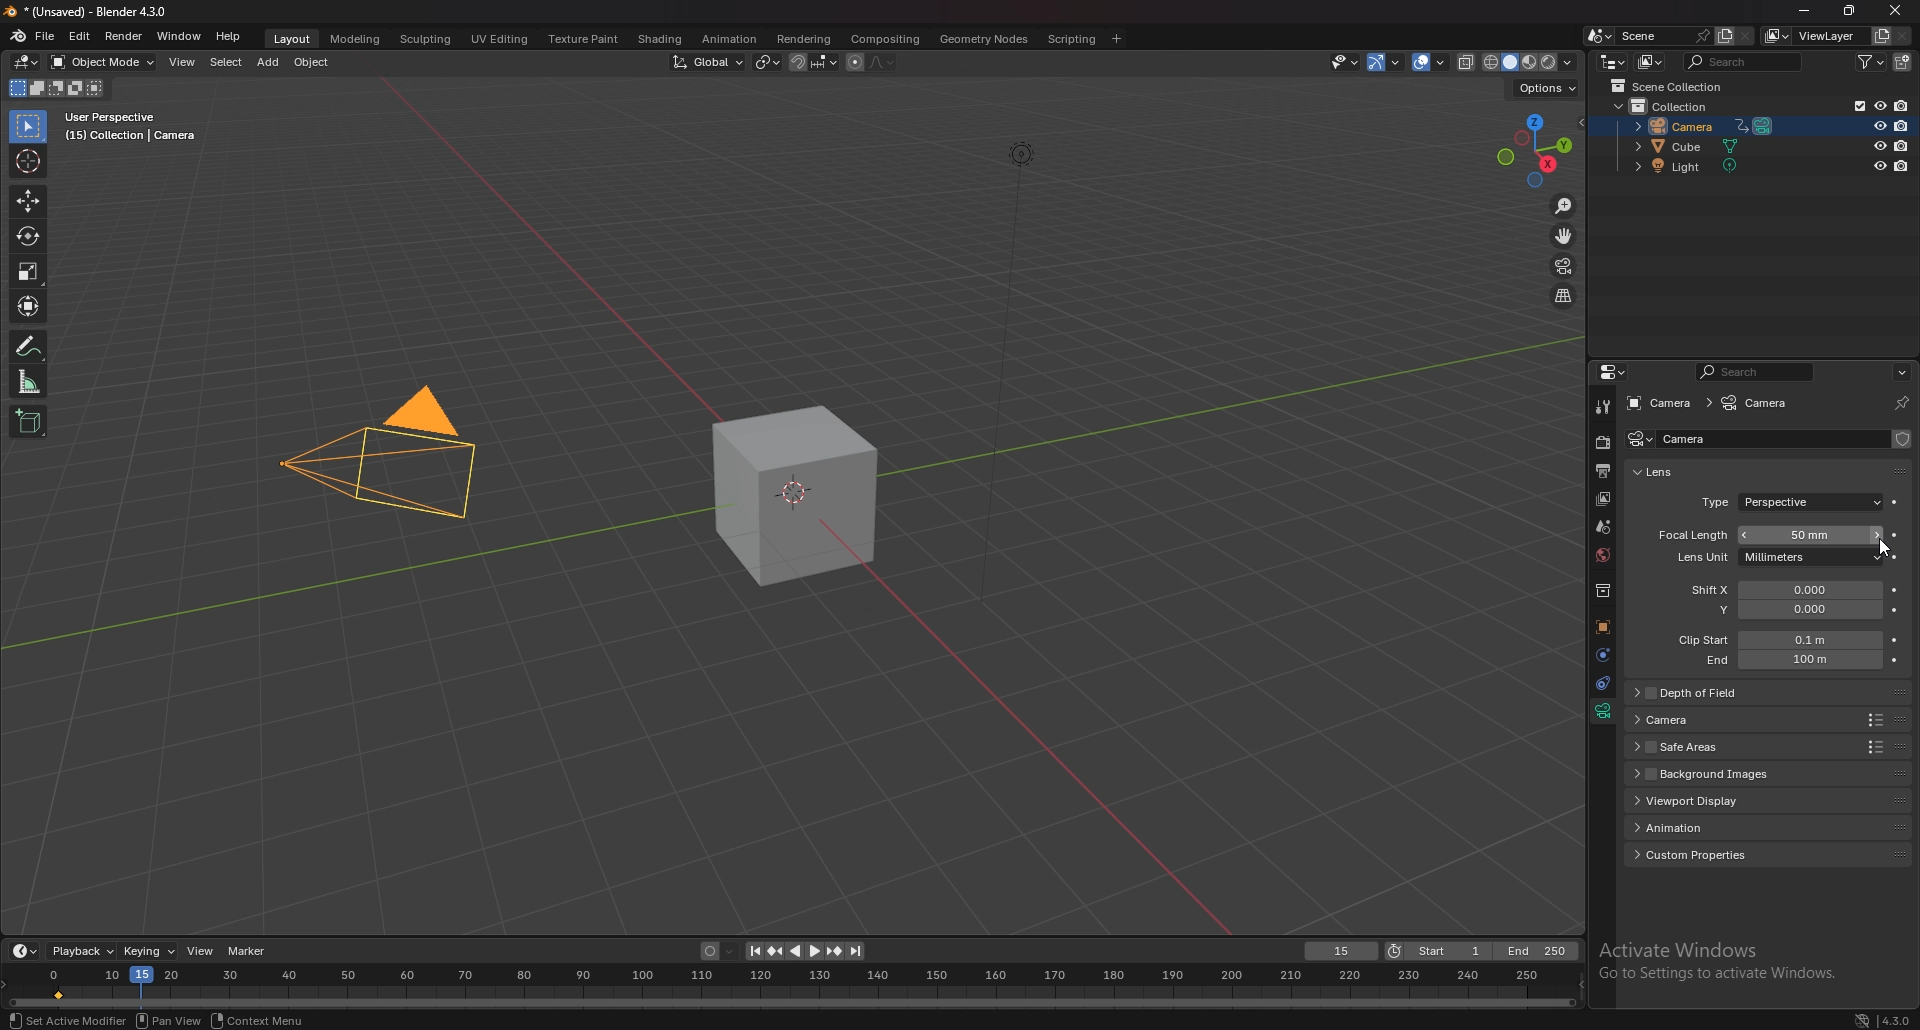  What do you see at coordinates (25, 422) in the screenshot?
I see `add cube` at bounding box center [25, 422].